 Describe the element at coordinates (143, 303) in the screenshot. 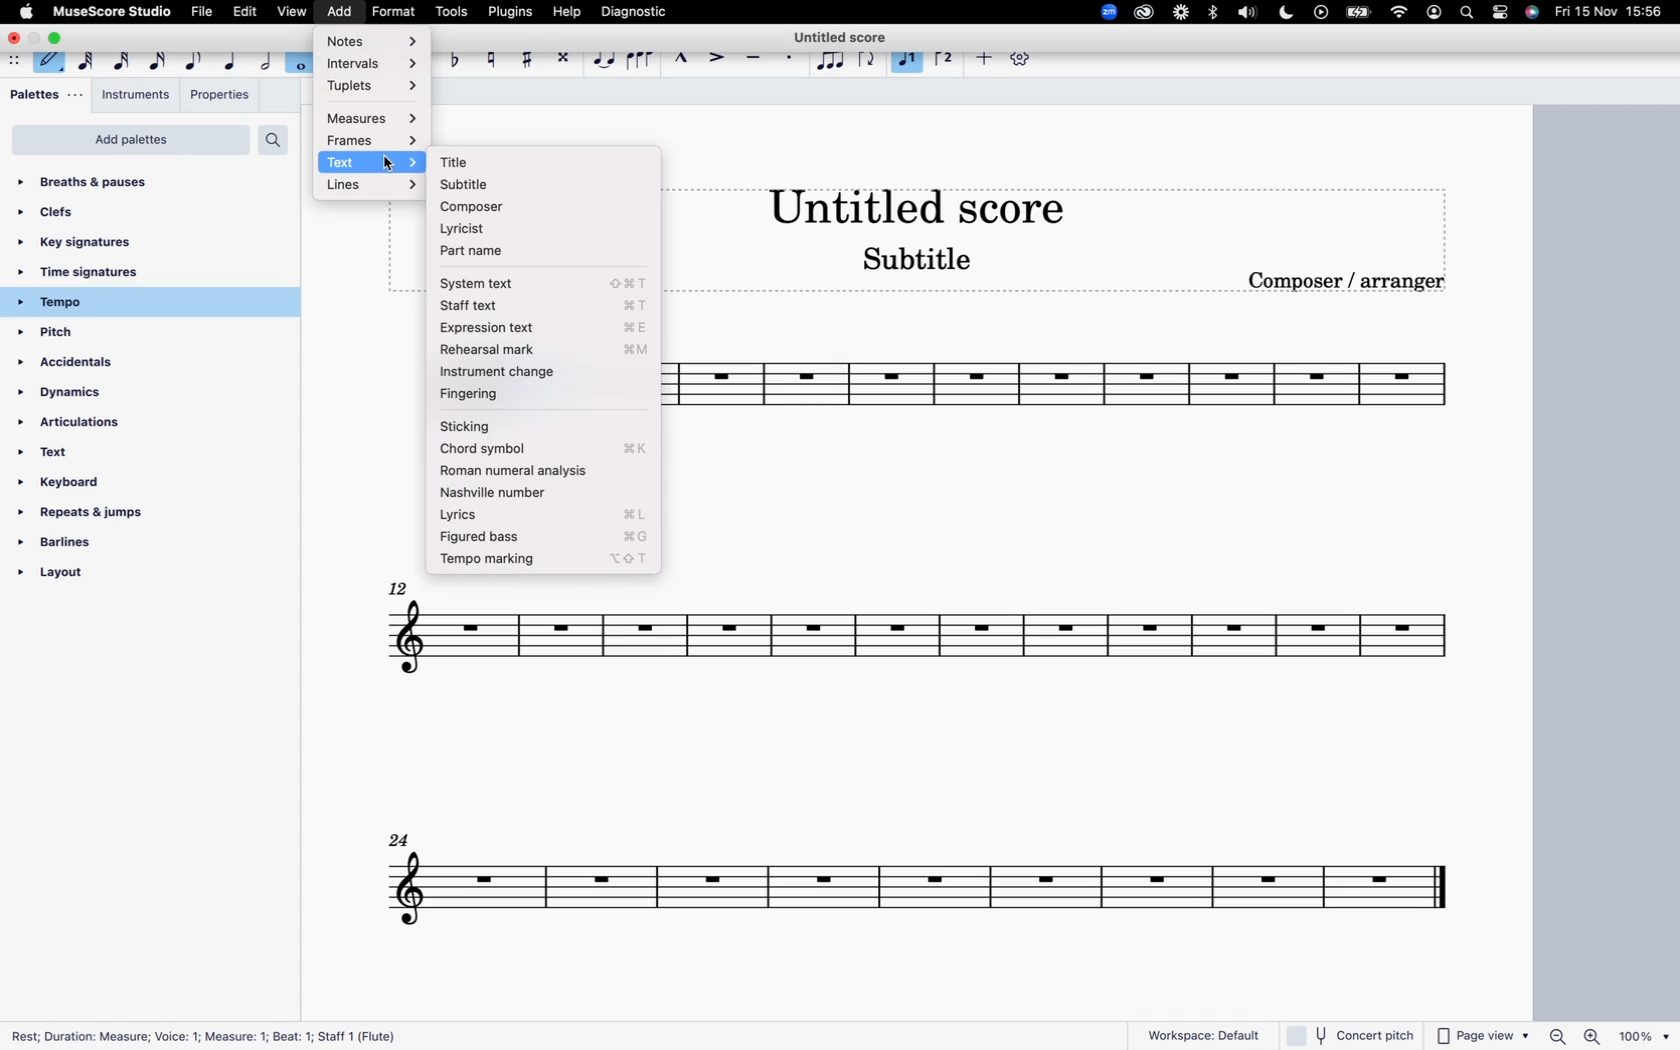

I see `tempo` at that location.